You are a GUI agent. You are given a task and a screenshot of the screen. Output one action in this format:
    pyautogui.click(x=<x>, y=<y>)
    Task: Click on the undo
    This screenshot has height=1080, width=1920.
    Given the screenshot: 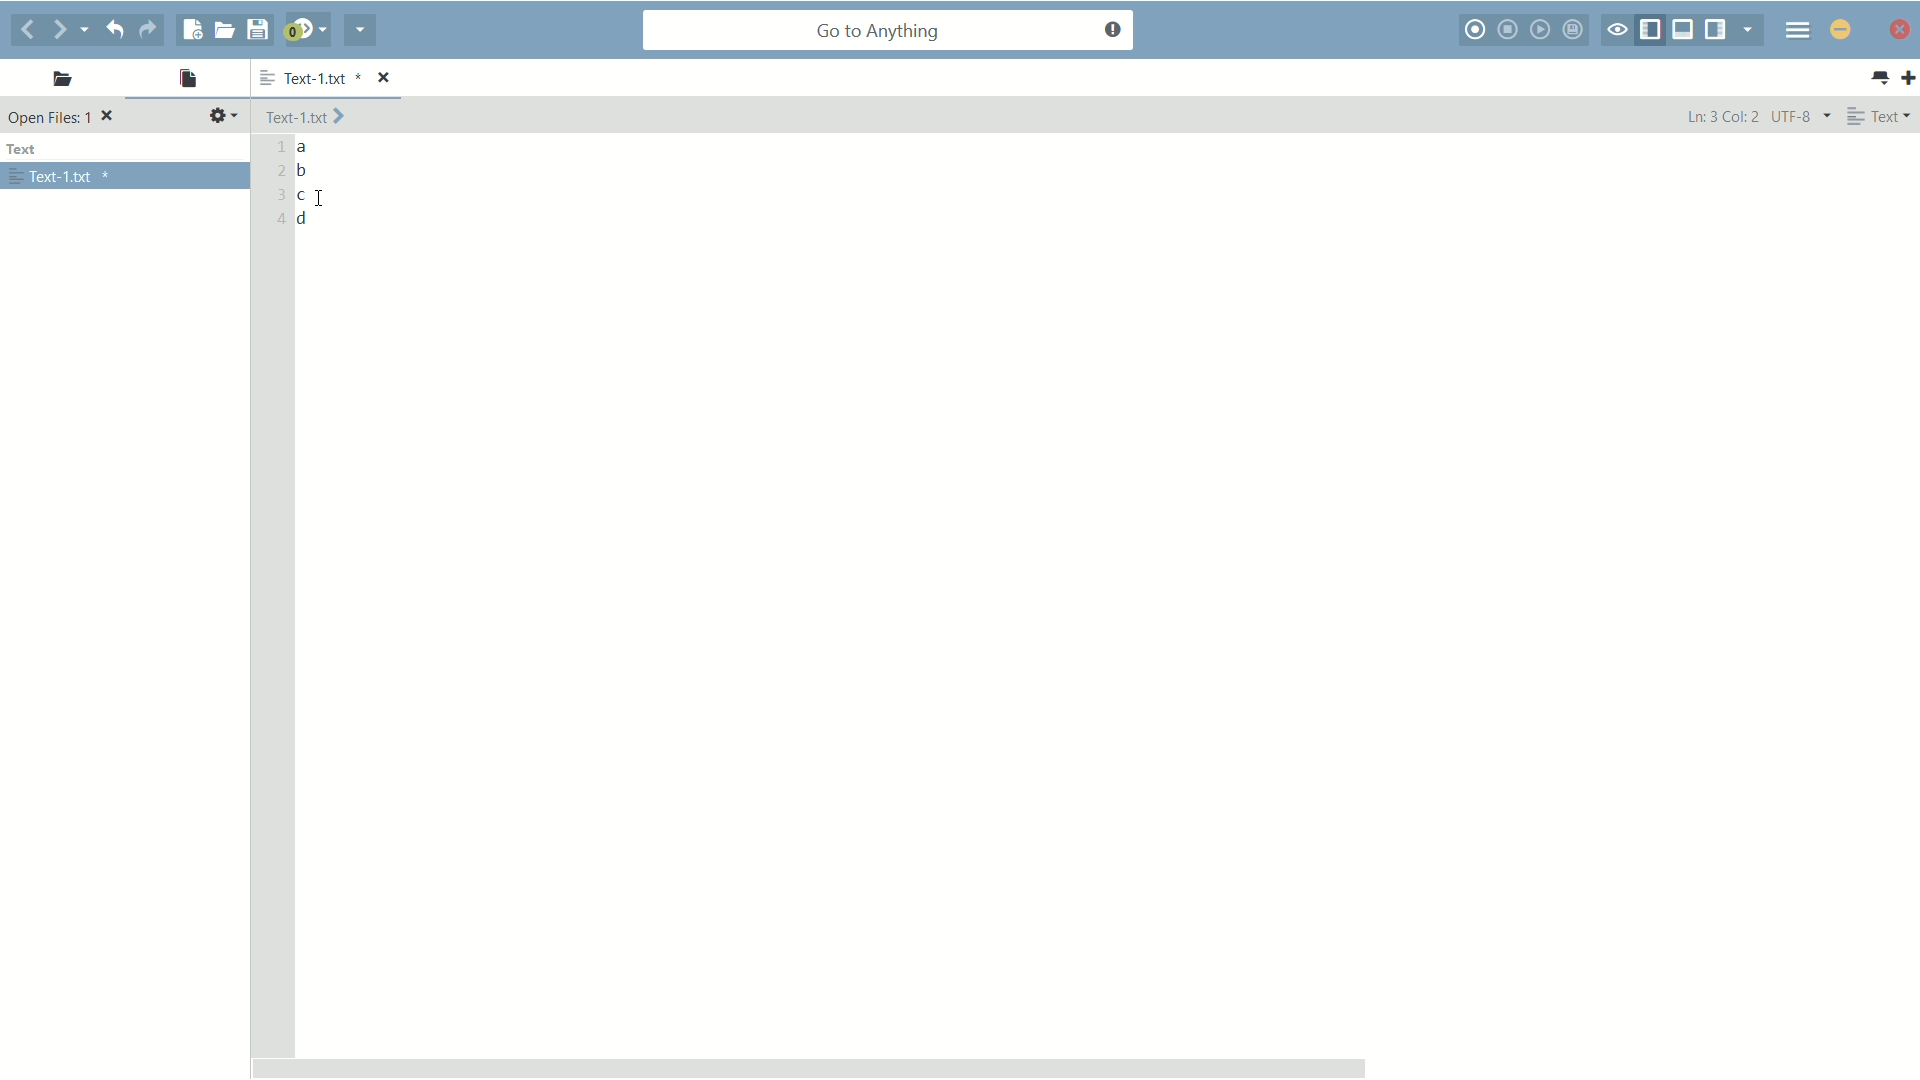 What is the action you would take?
    pyautogui.click(x=119, y=29)
    